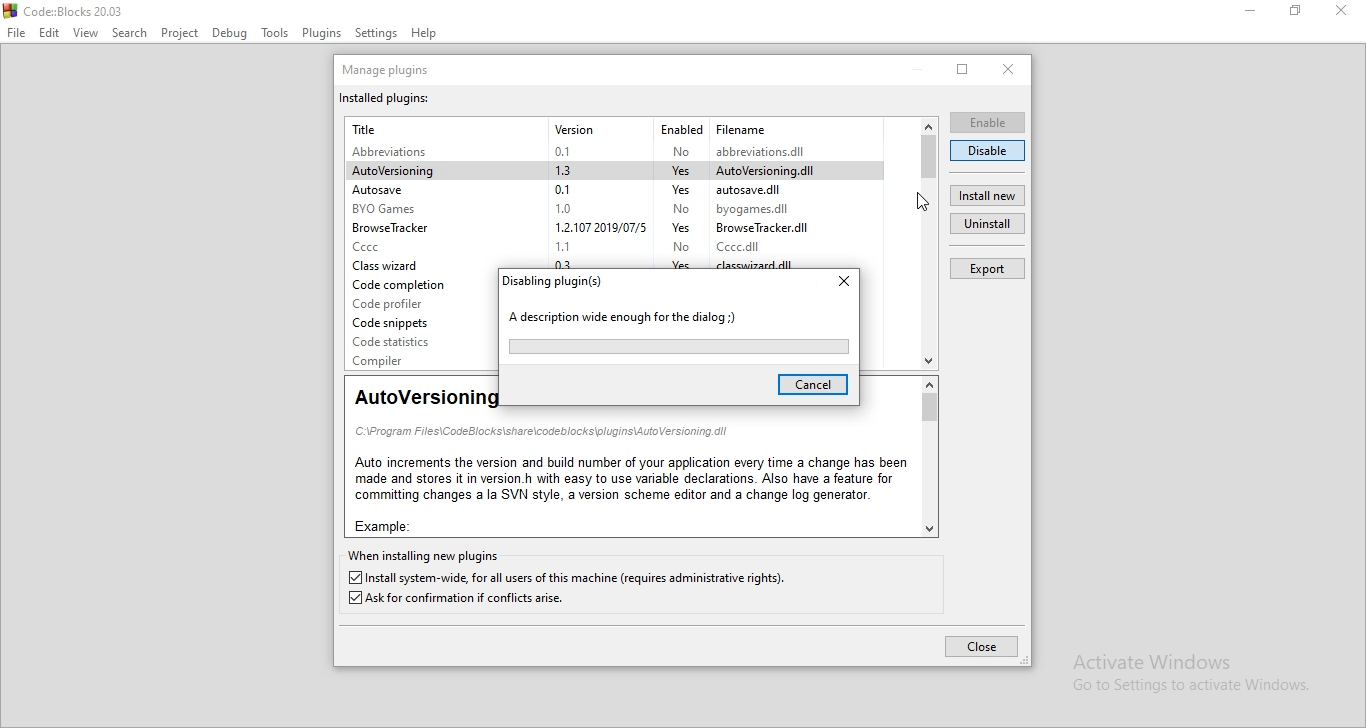  What do you see at coordinates (963, 69) in the screenshot?
I see `restore` at bounding box center [963, 69].